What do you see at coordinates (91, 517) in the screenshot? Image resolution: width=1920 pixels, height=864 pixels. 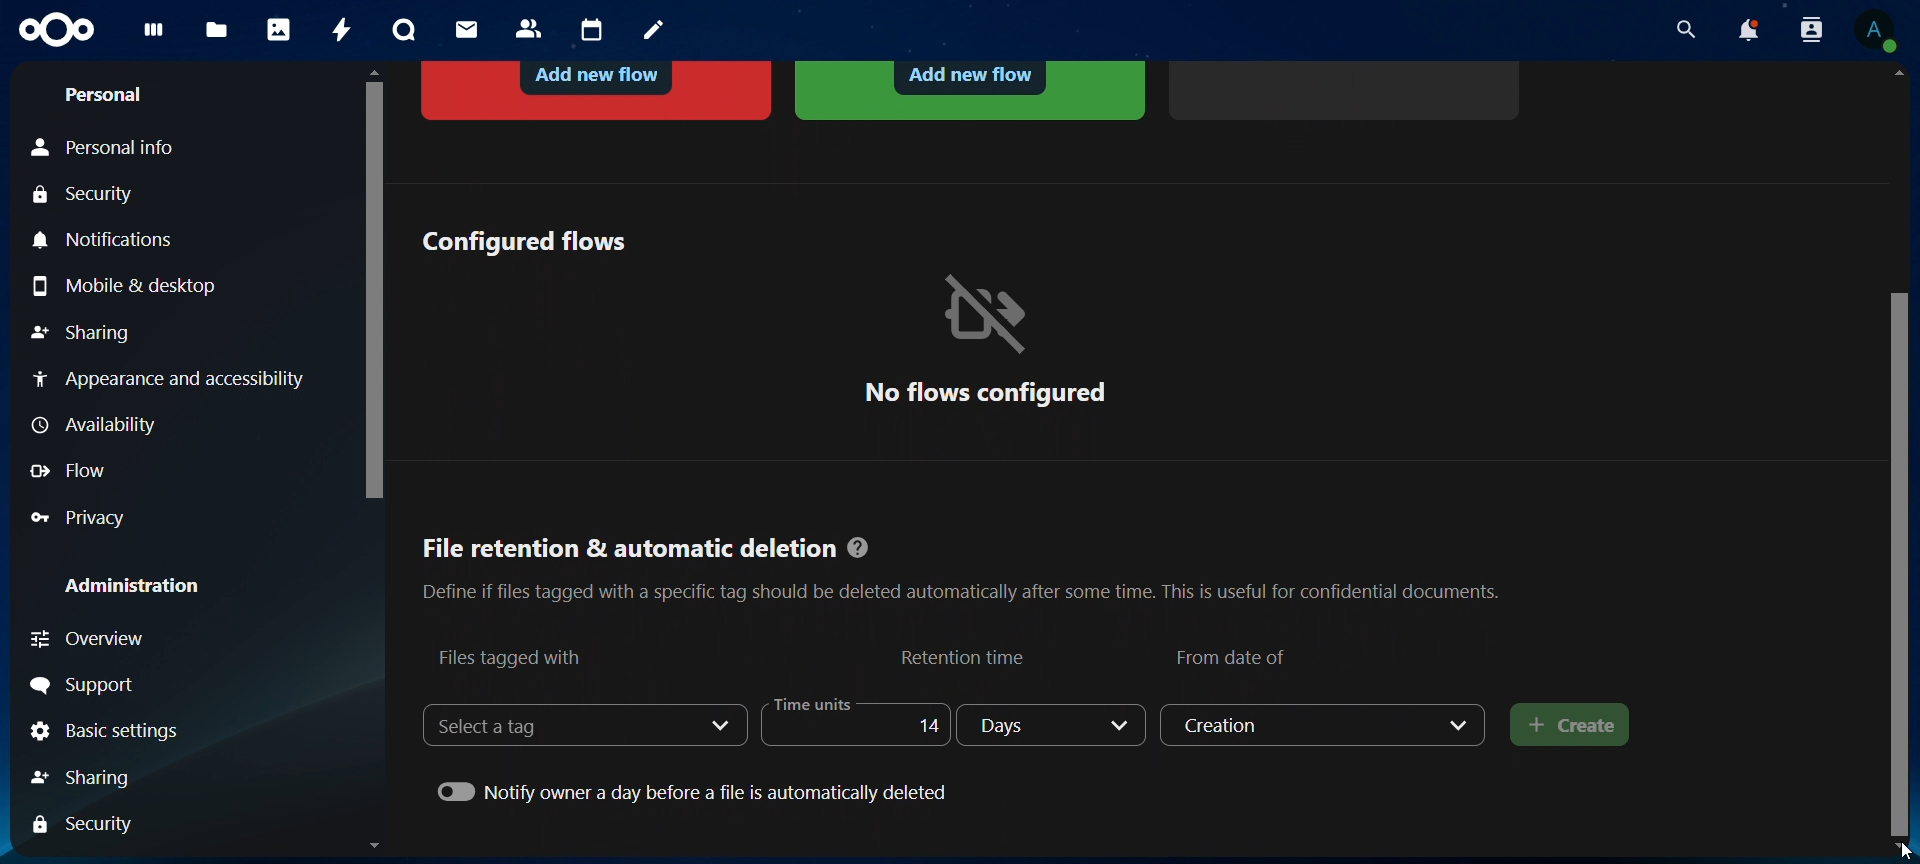 I see `privacy` at bounding box center [91, 517].